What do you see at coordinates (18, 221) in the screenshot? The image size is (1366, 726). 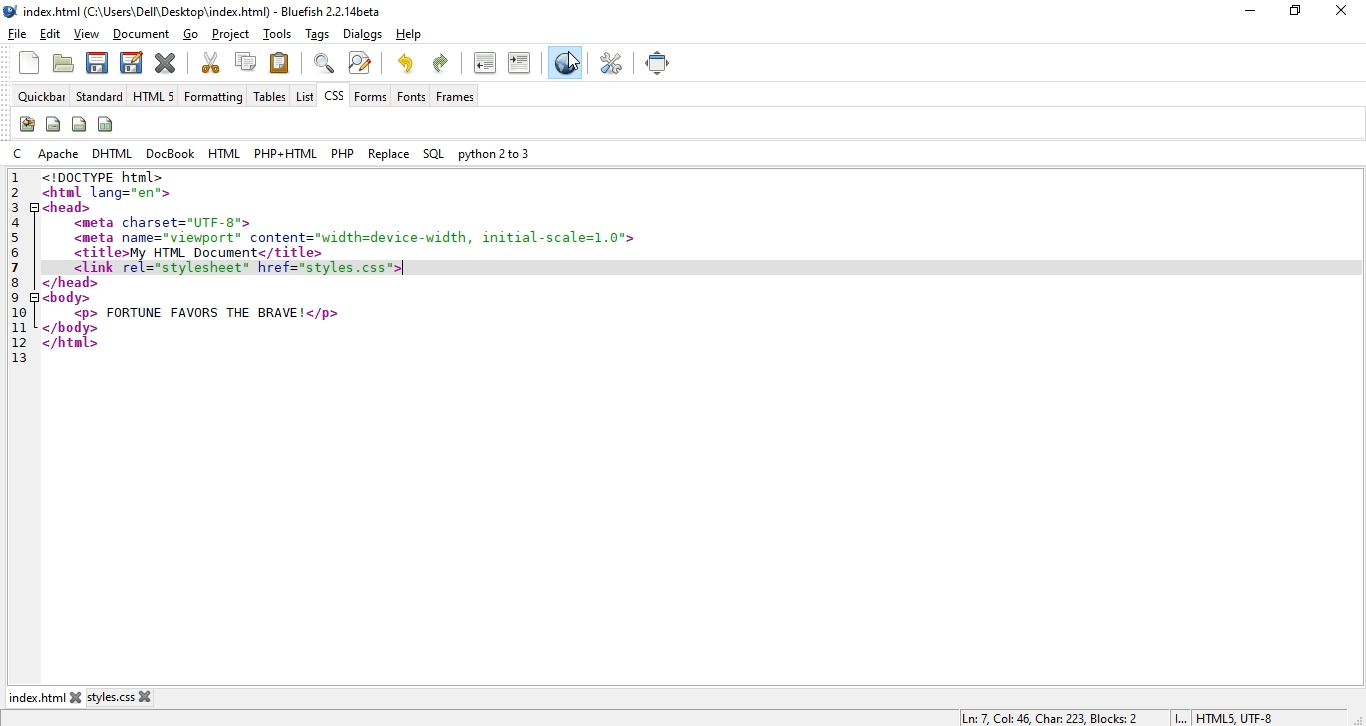 I see `4` at bounding box center [18, 221].